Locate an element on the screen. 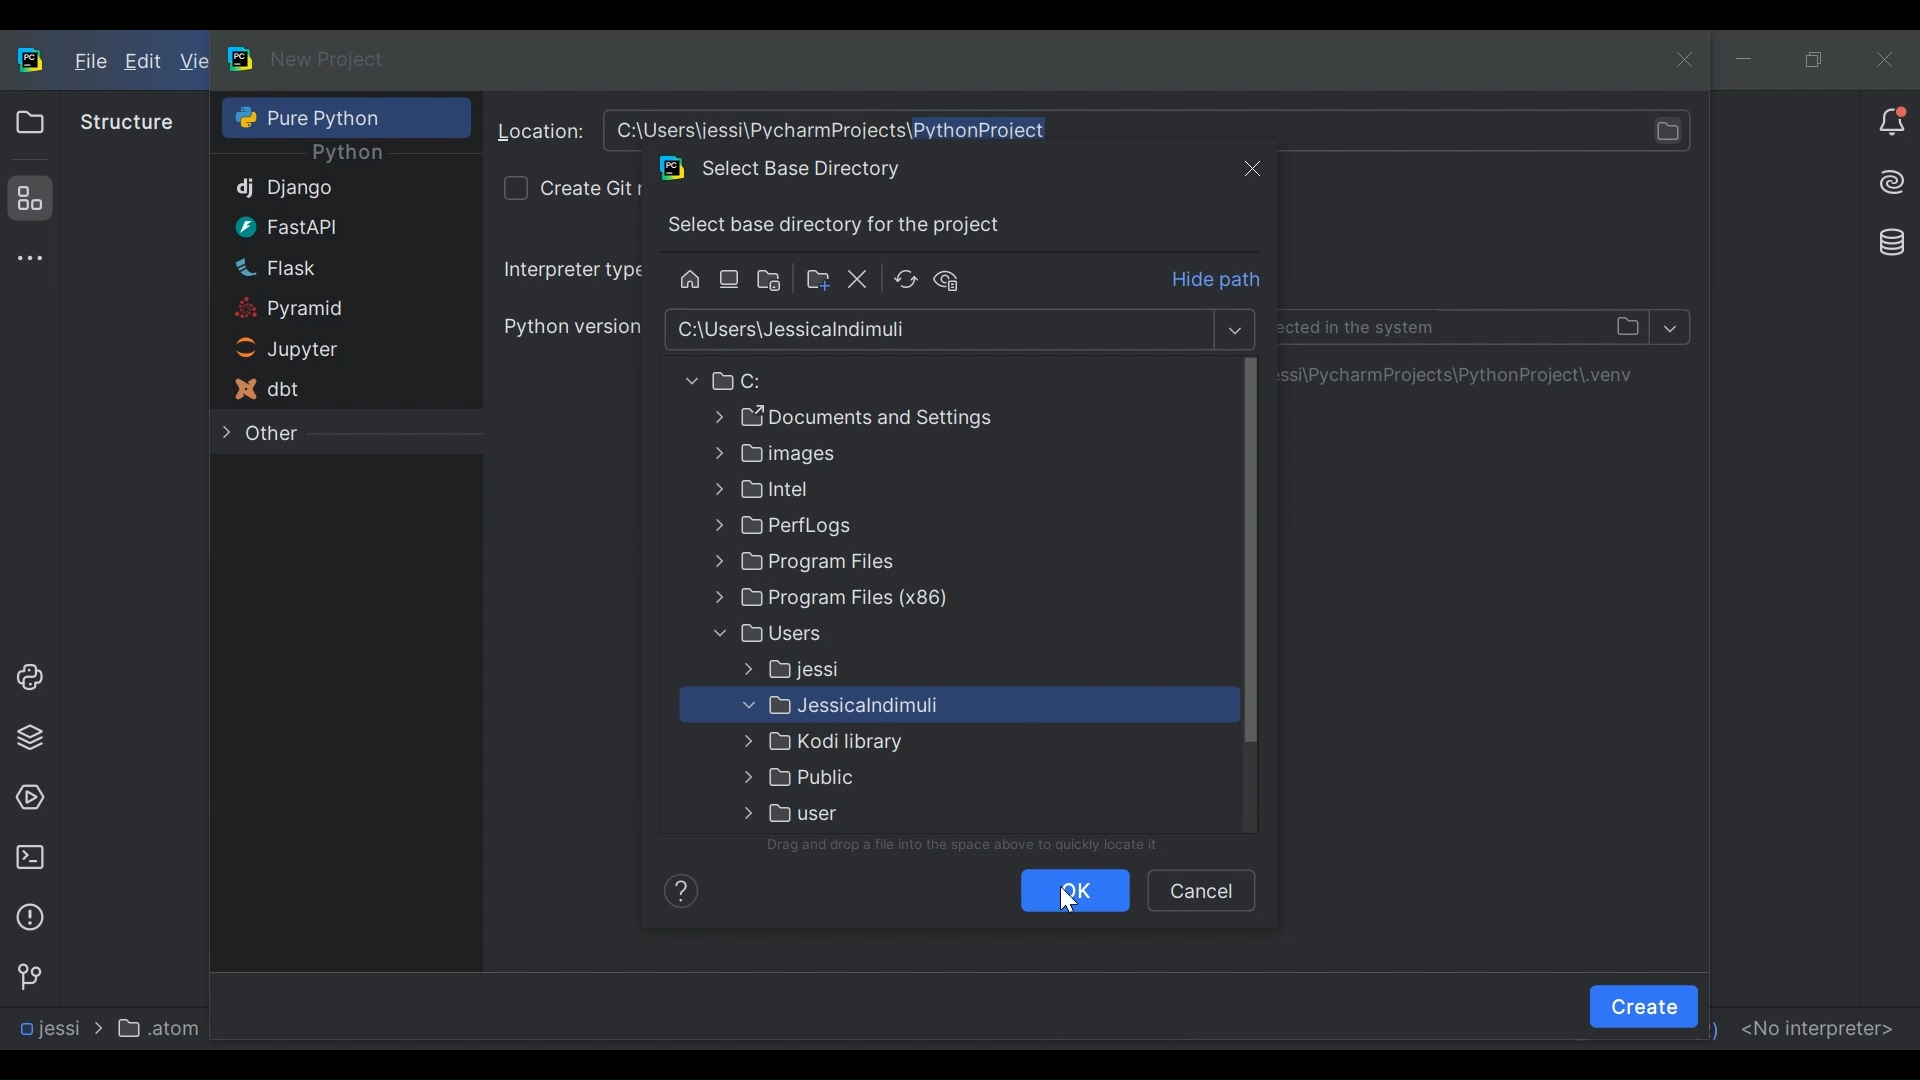  Database is located at coordinates (1887, 240).